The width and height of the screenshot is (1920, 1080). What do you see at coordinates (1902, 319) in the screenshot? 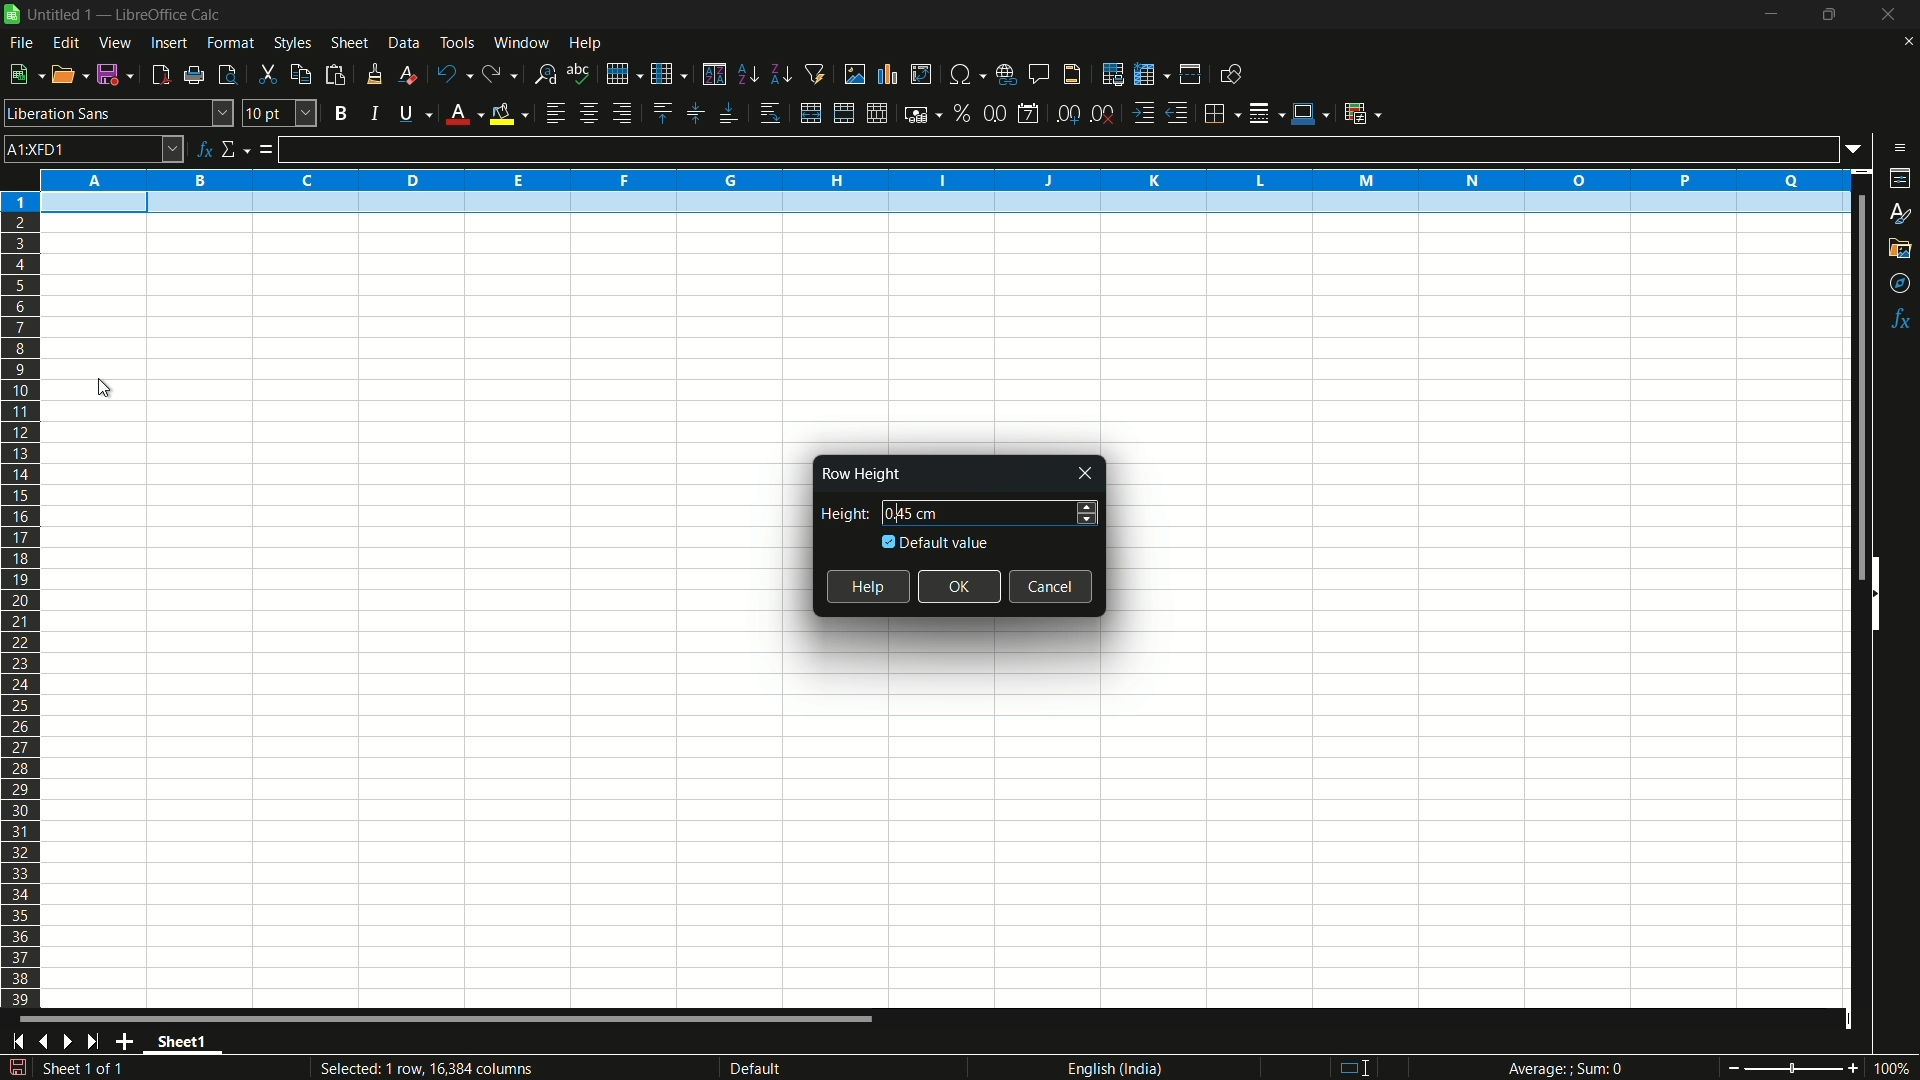
I see `functions` at bounding box center [1902, 319].